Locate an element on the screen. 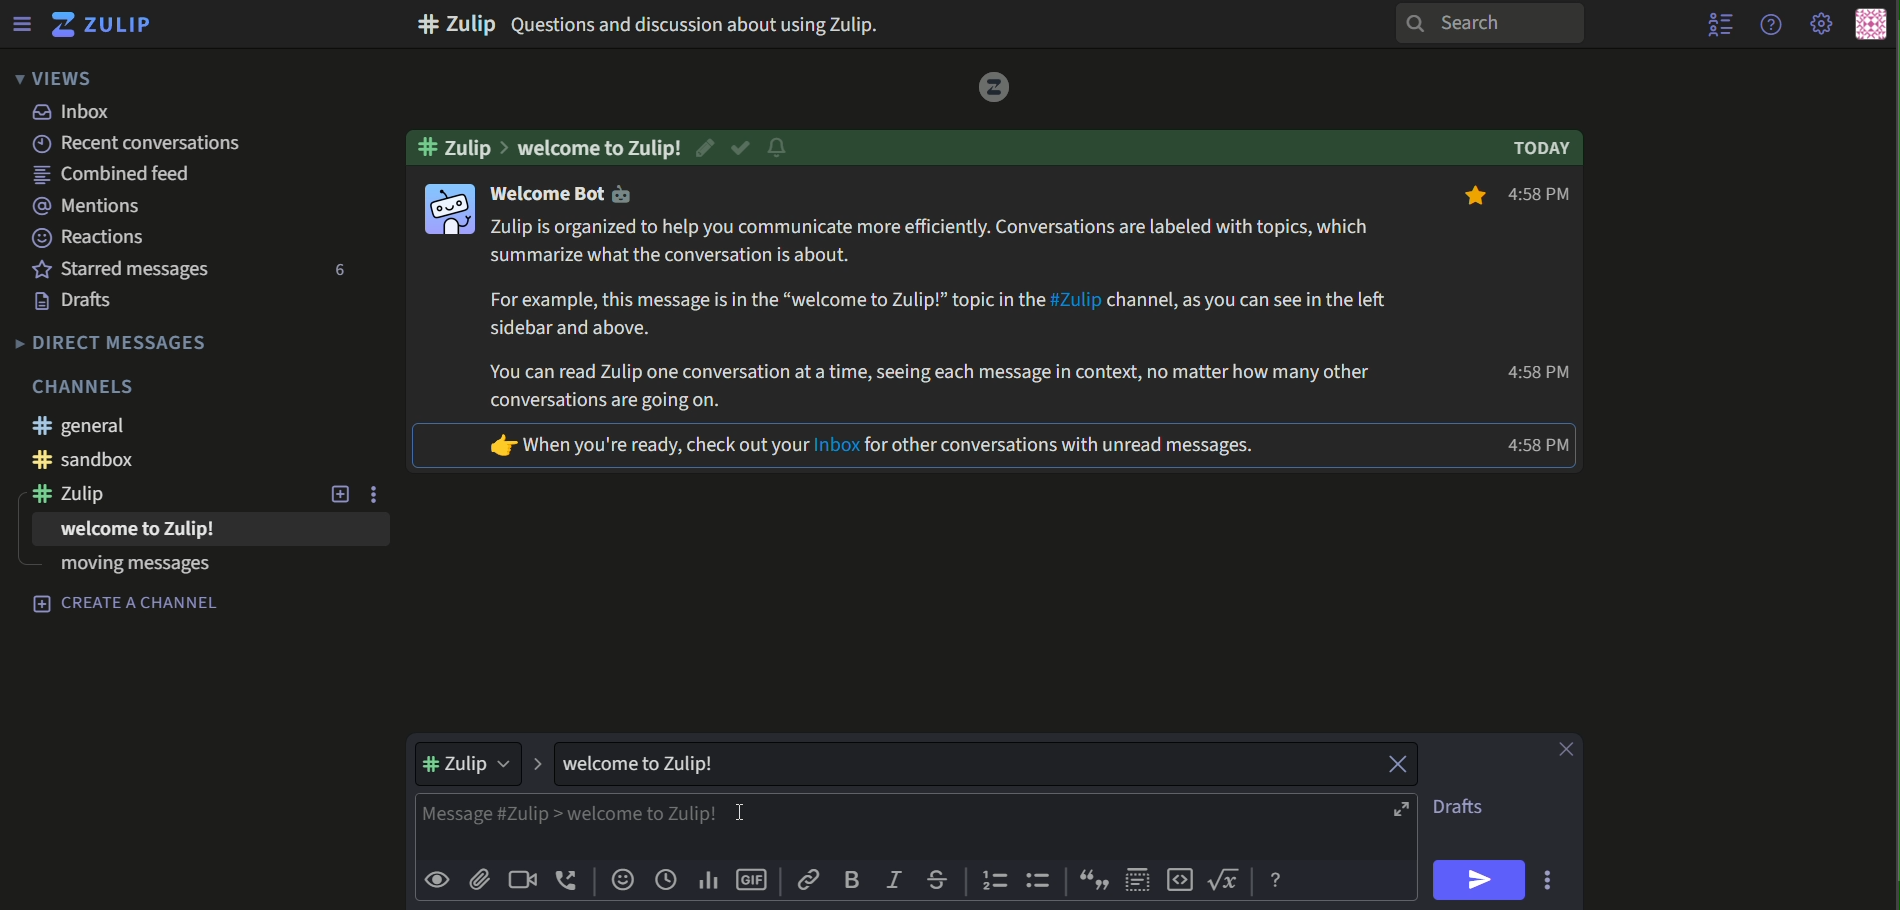 The width and height of the screenshot is (1900, 910). number is located at coordinates (335, 272).